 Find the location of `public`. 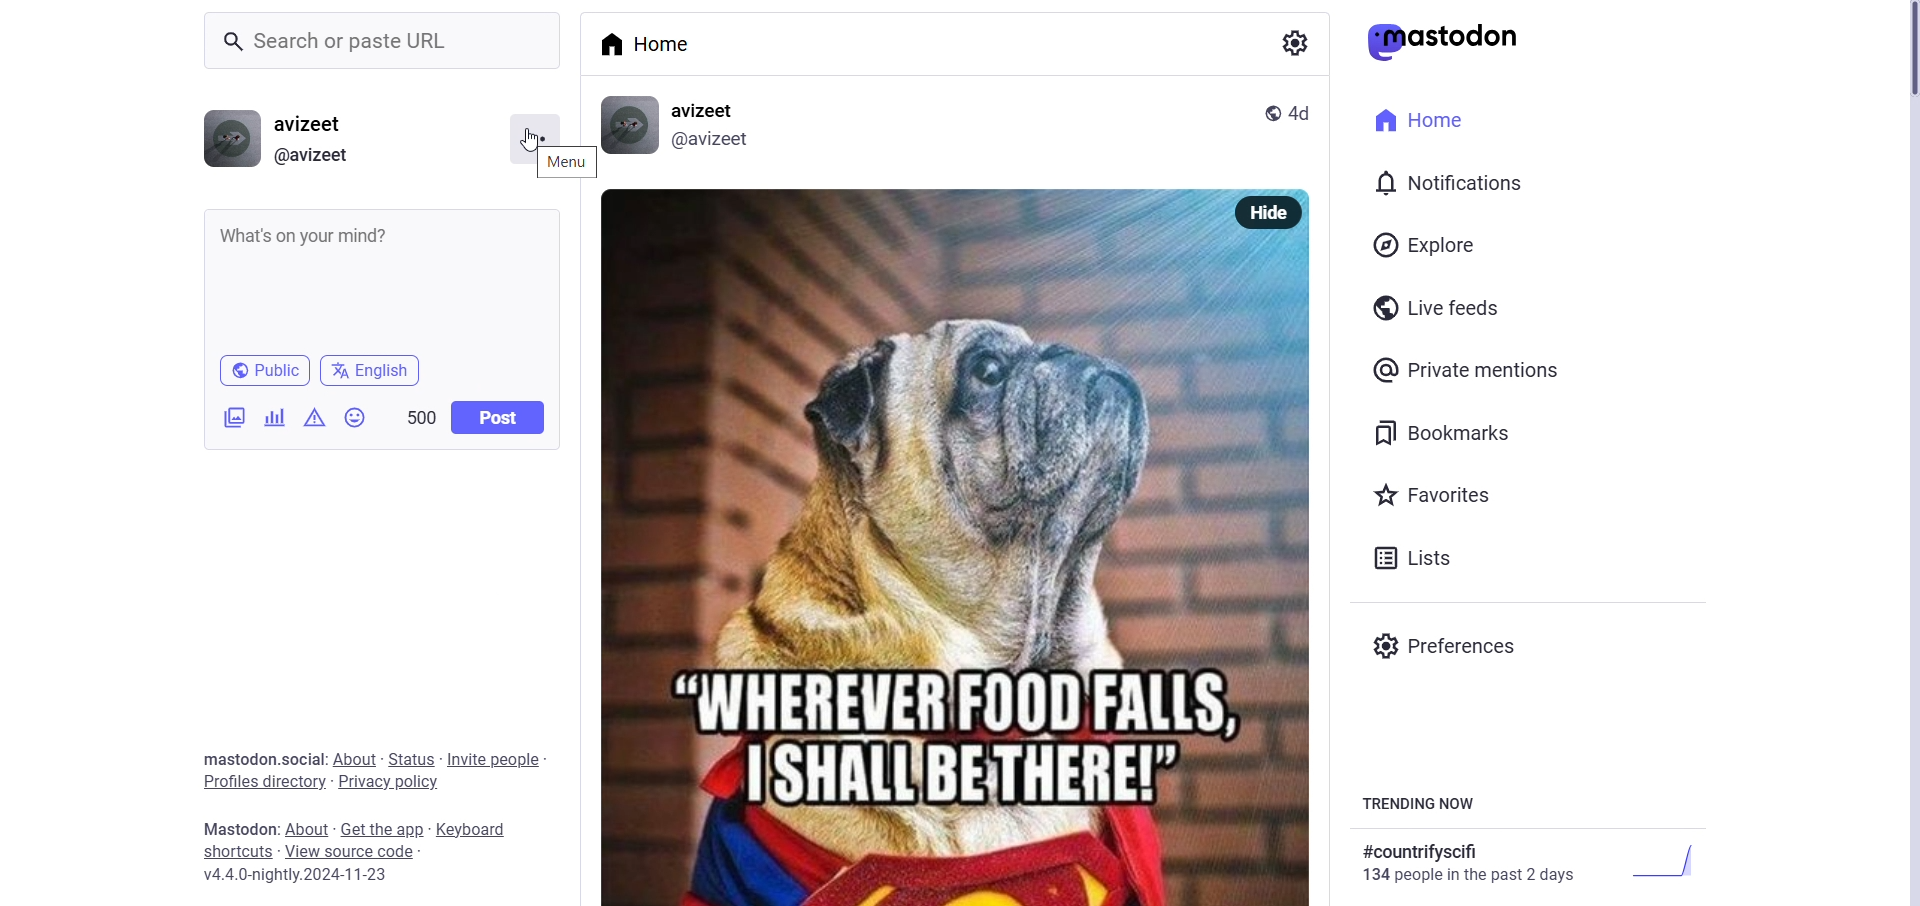

public is located at coordinates (263, 371).